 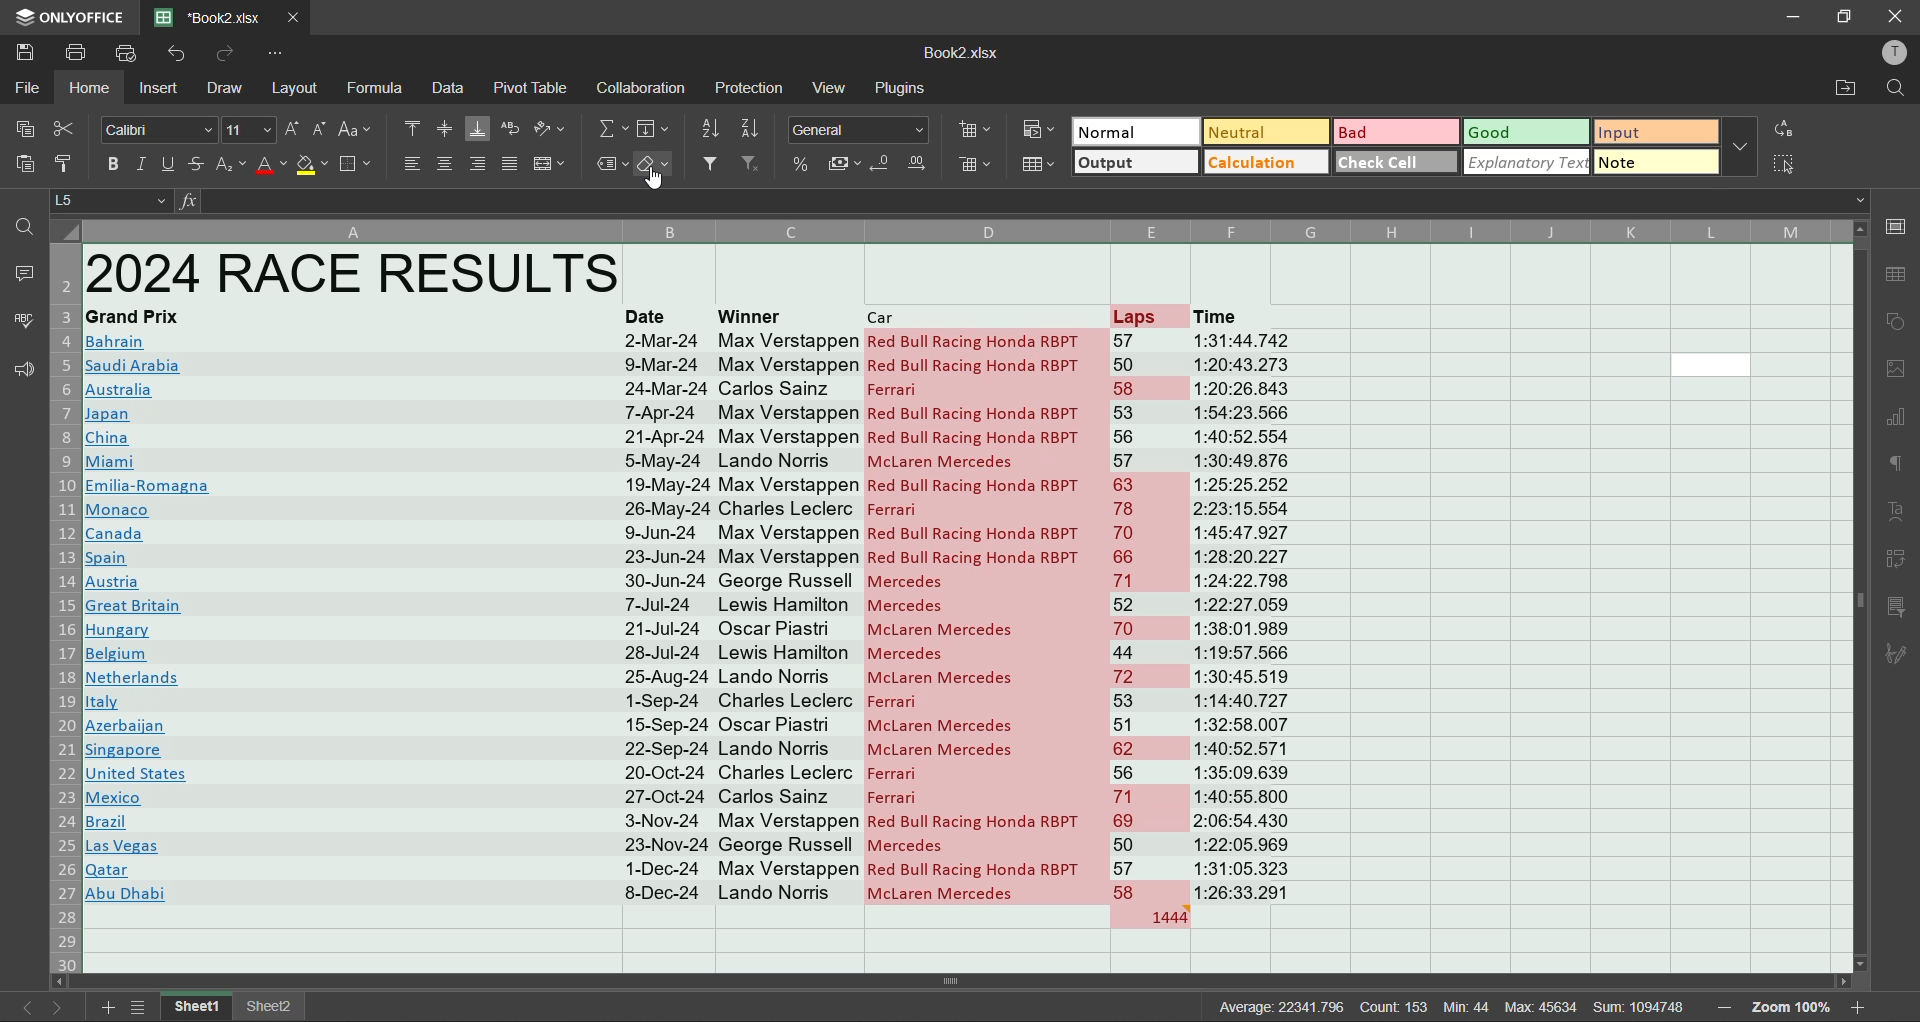 I want to click on profile, so click(x=1891, y=54).